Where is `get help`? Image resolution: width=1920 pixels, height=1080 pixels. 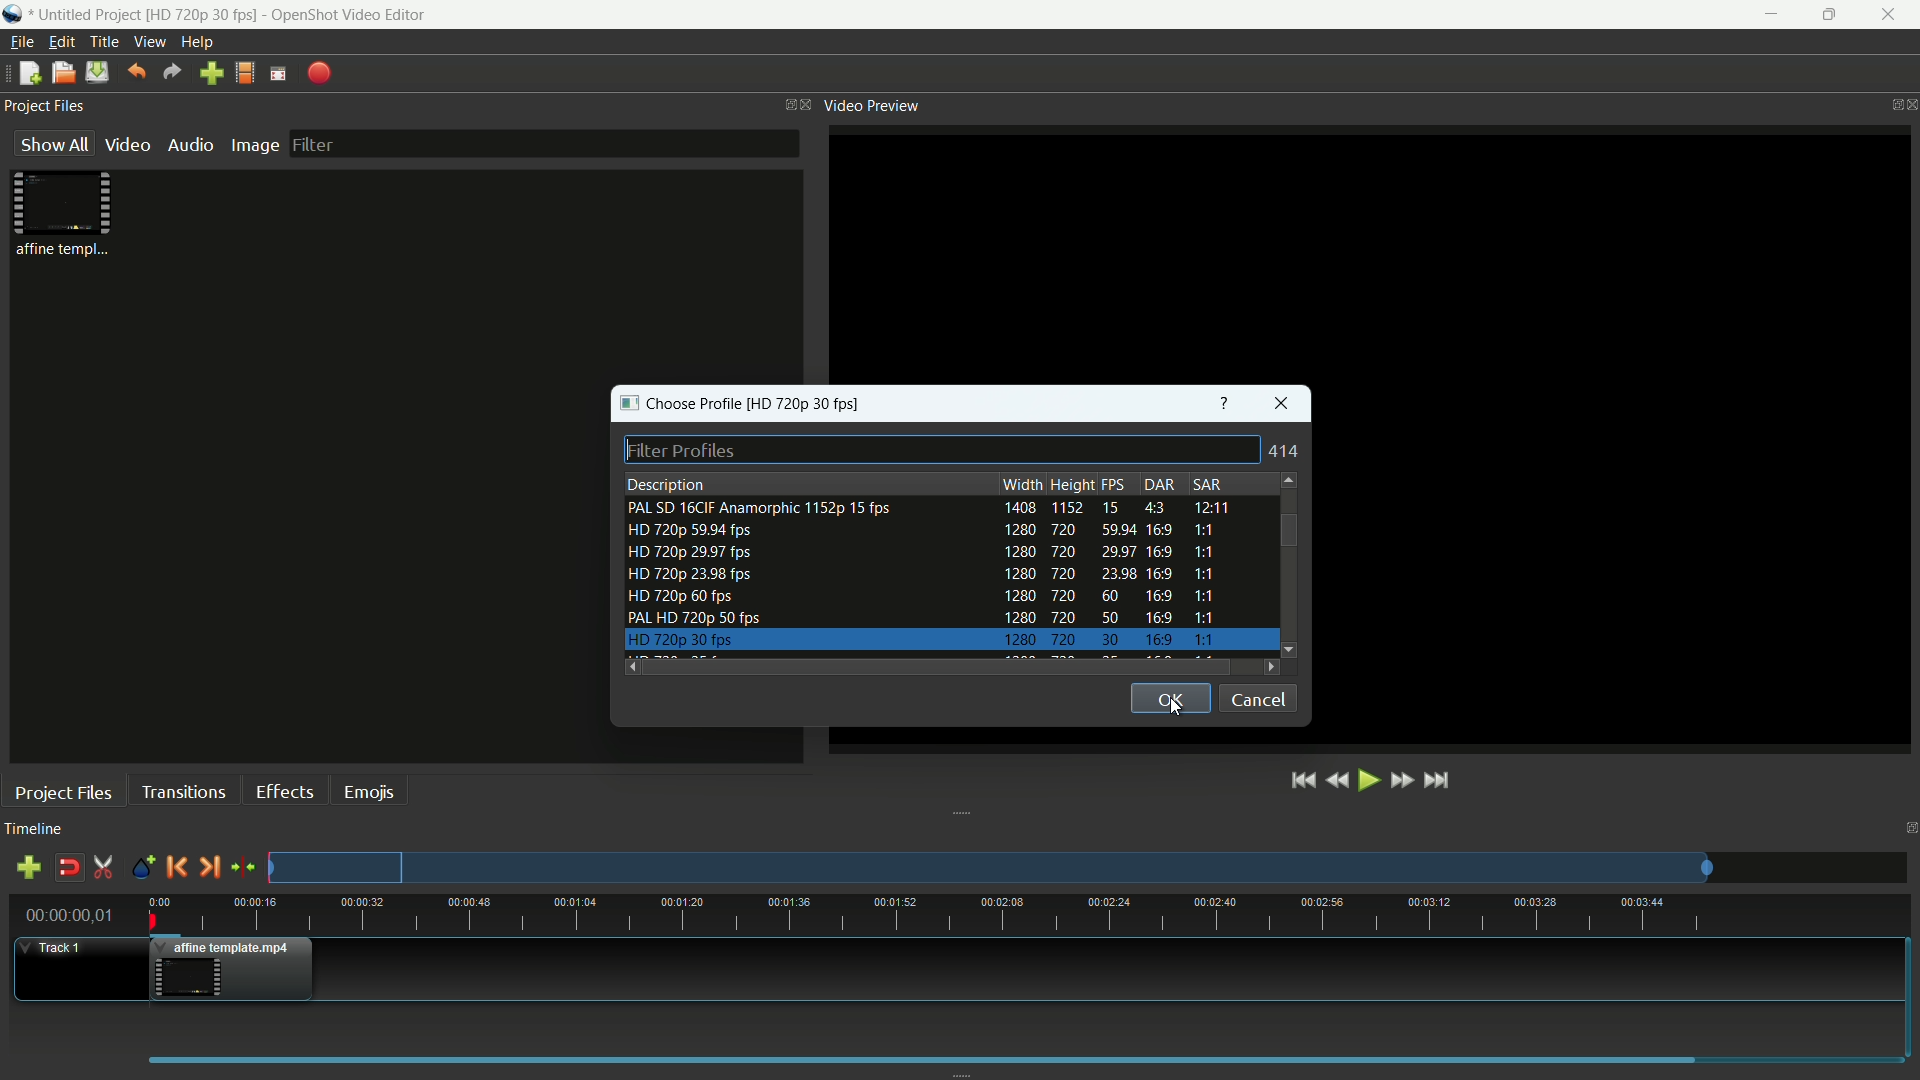
get help is located at coordinates (1225, 406).